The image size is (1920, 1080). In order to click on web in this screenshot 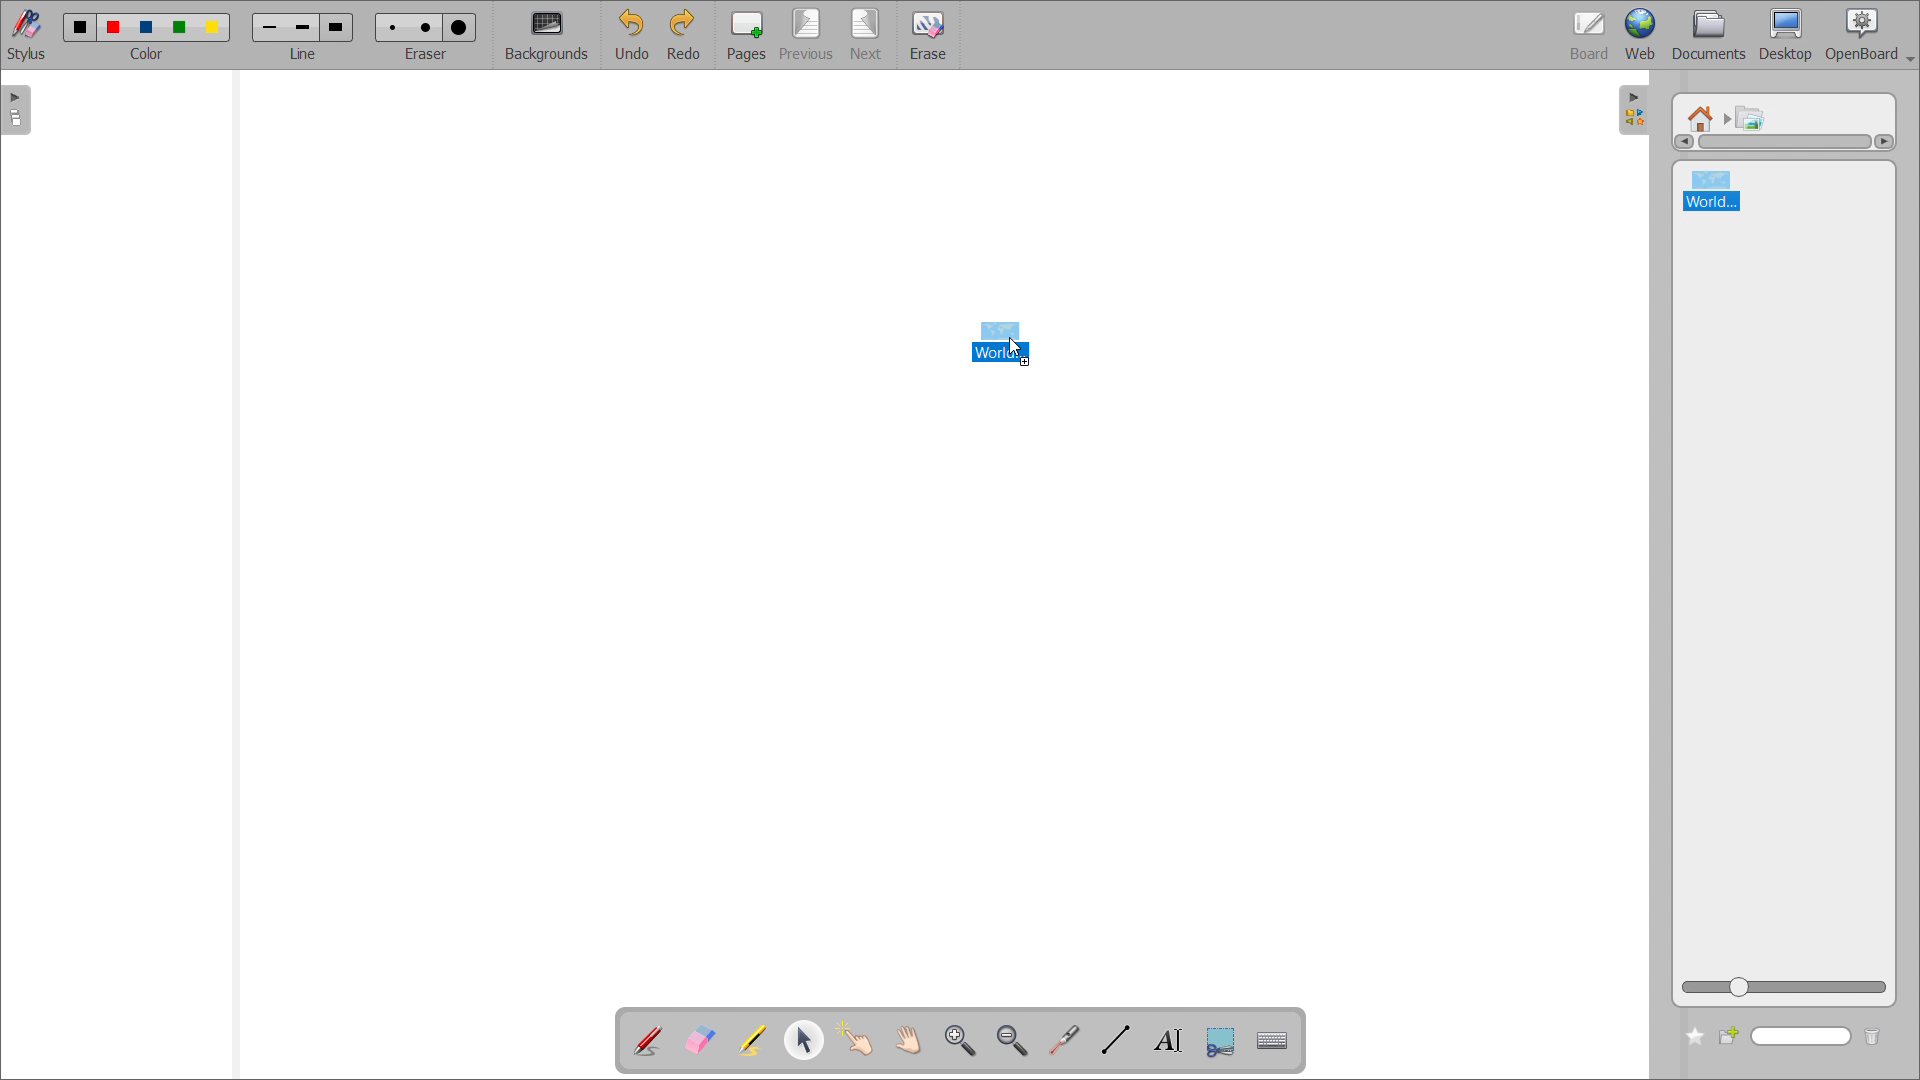, I will do `click(1642, 35)`.